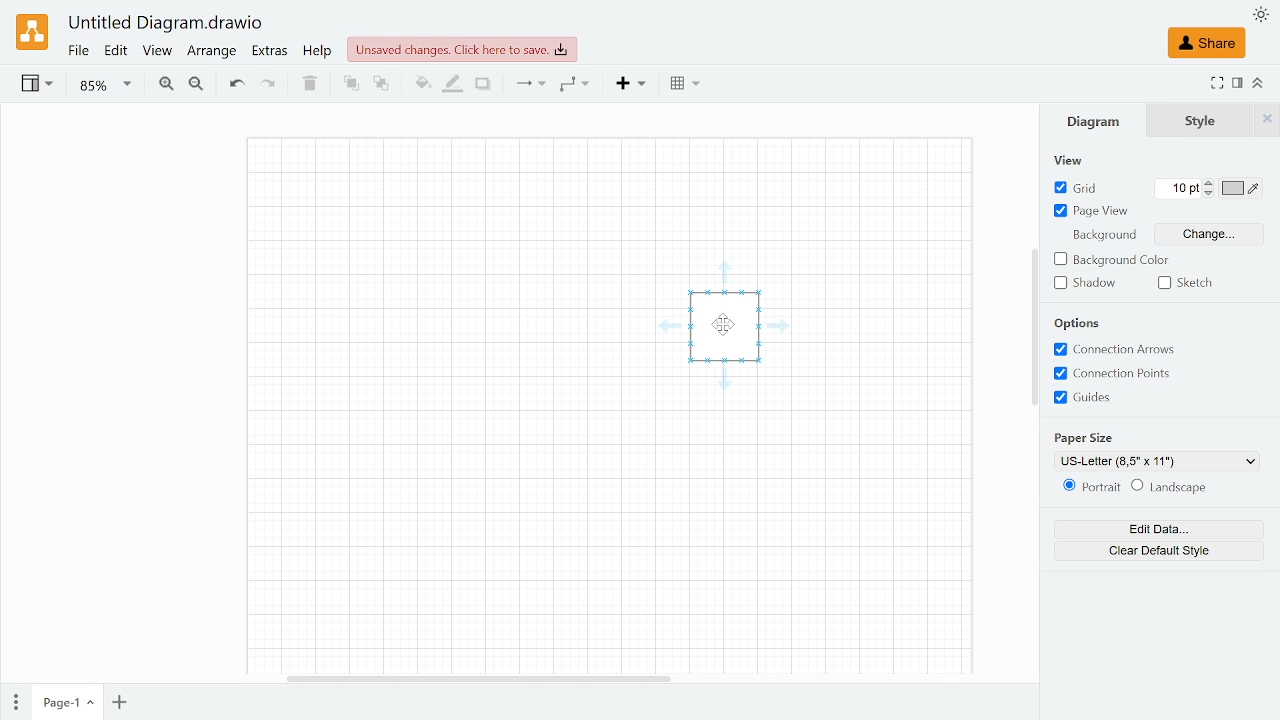  Describe the element at coordinates (1205, 234) in the screenshot. I see `Change` at that location.